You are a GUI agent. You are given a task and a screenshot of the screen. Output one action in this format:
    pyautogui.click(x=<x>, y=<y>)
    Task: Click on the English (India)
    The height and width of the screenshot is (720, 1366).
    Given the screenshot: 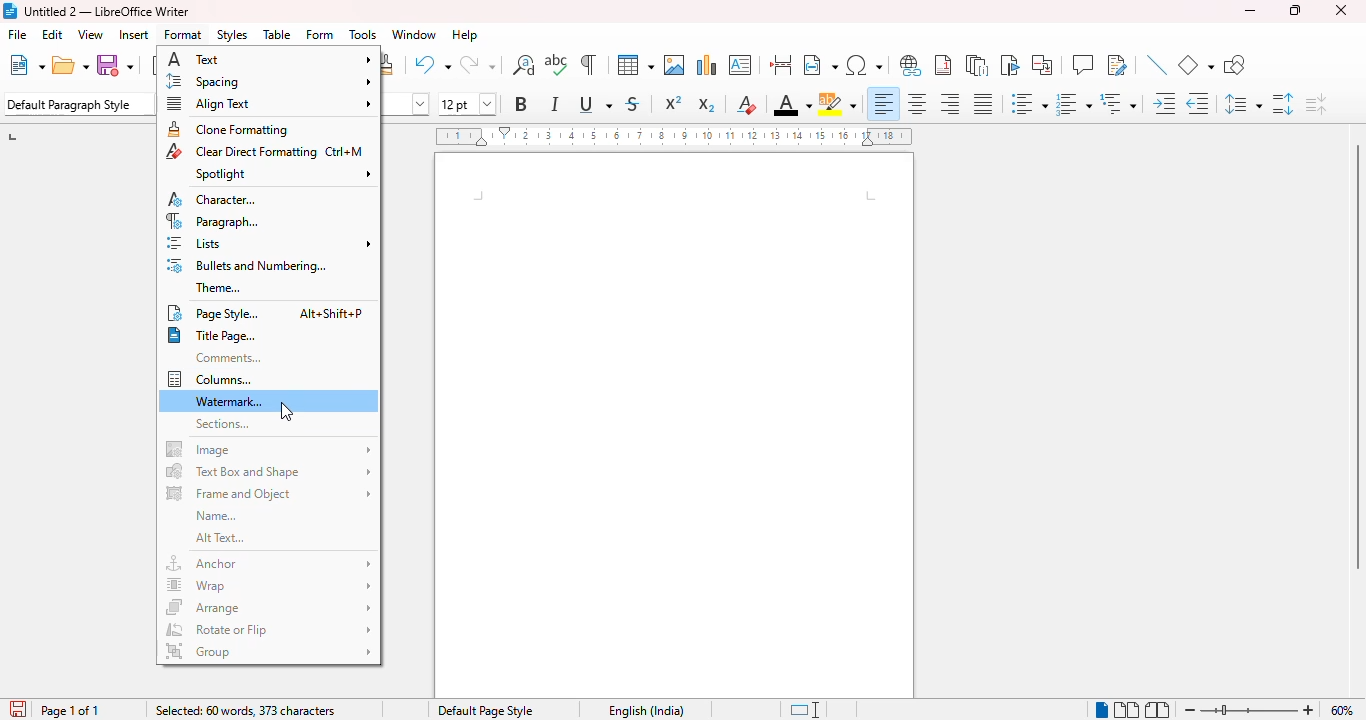 What is the action you would take?
    pyautogui.click(x=651, y=711)
    